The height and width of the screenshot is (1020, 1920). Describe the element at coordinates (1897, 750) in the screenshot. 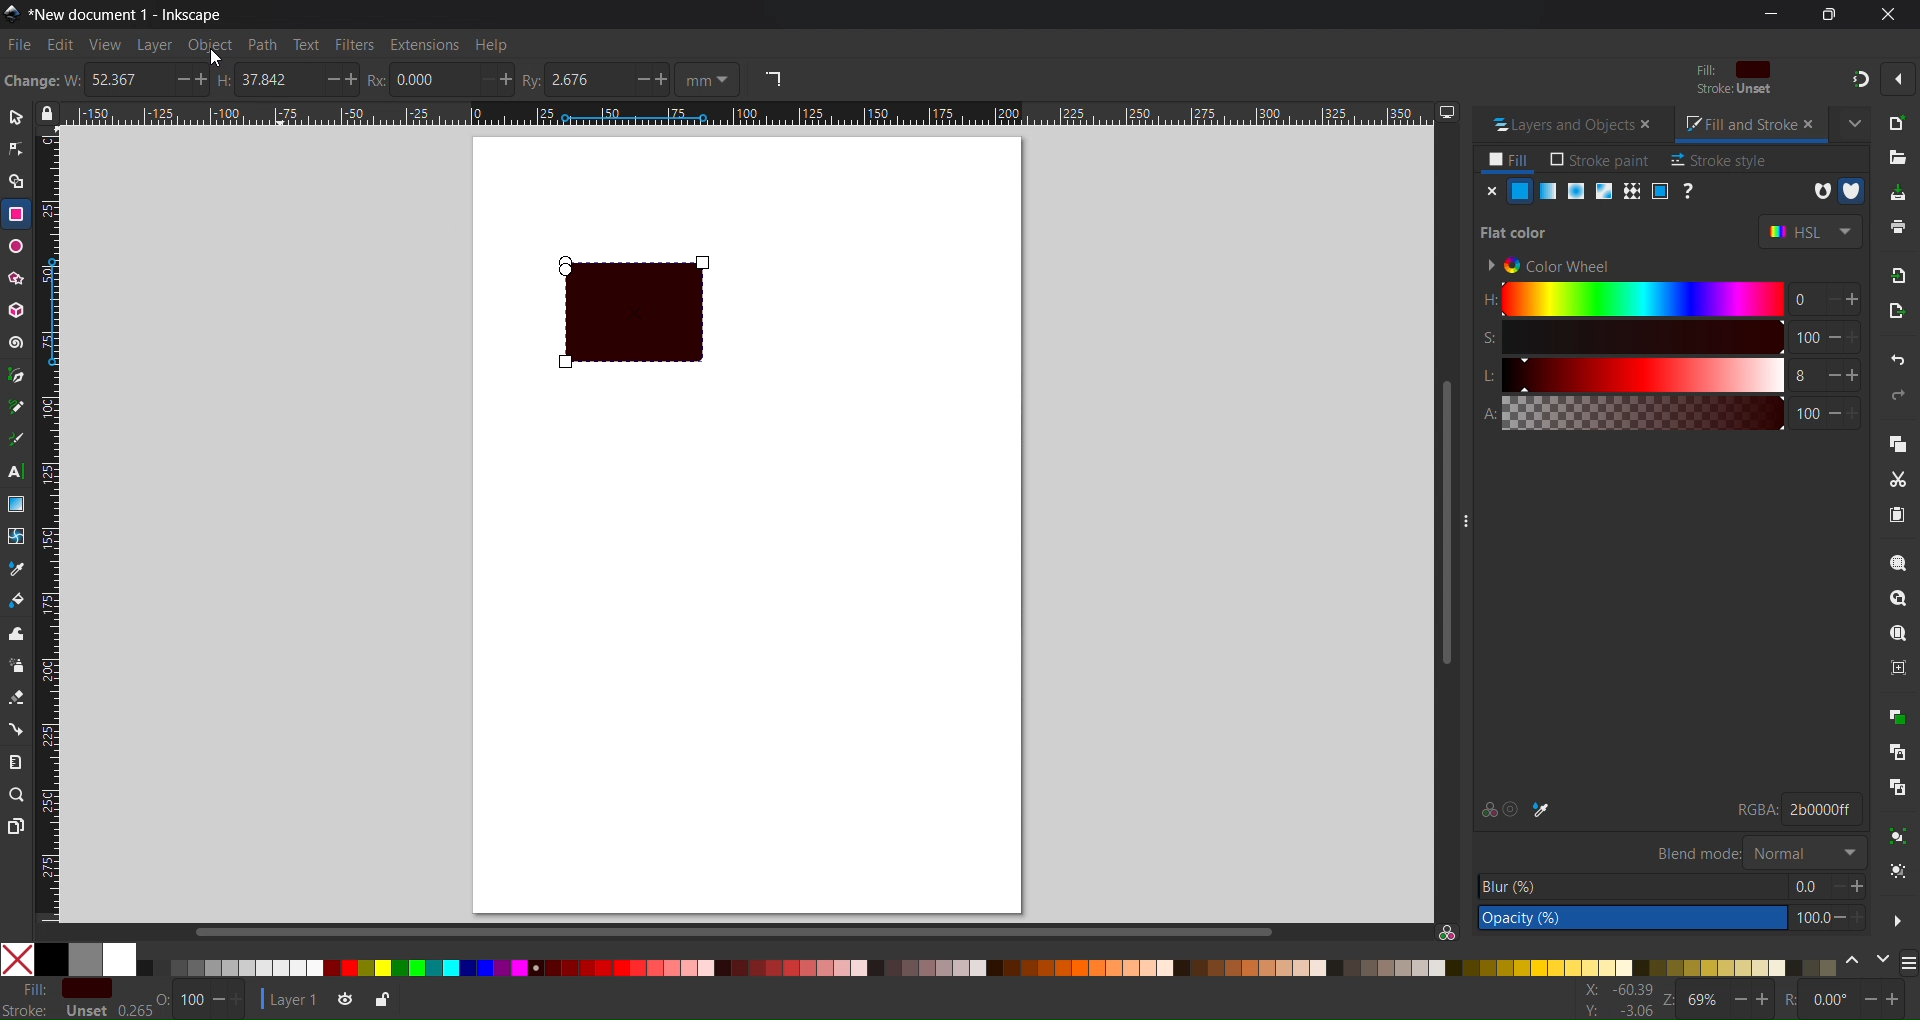

I see `Create clone` at that location.